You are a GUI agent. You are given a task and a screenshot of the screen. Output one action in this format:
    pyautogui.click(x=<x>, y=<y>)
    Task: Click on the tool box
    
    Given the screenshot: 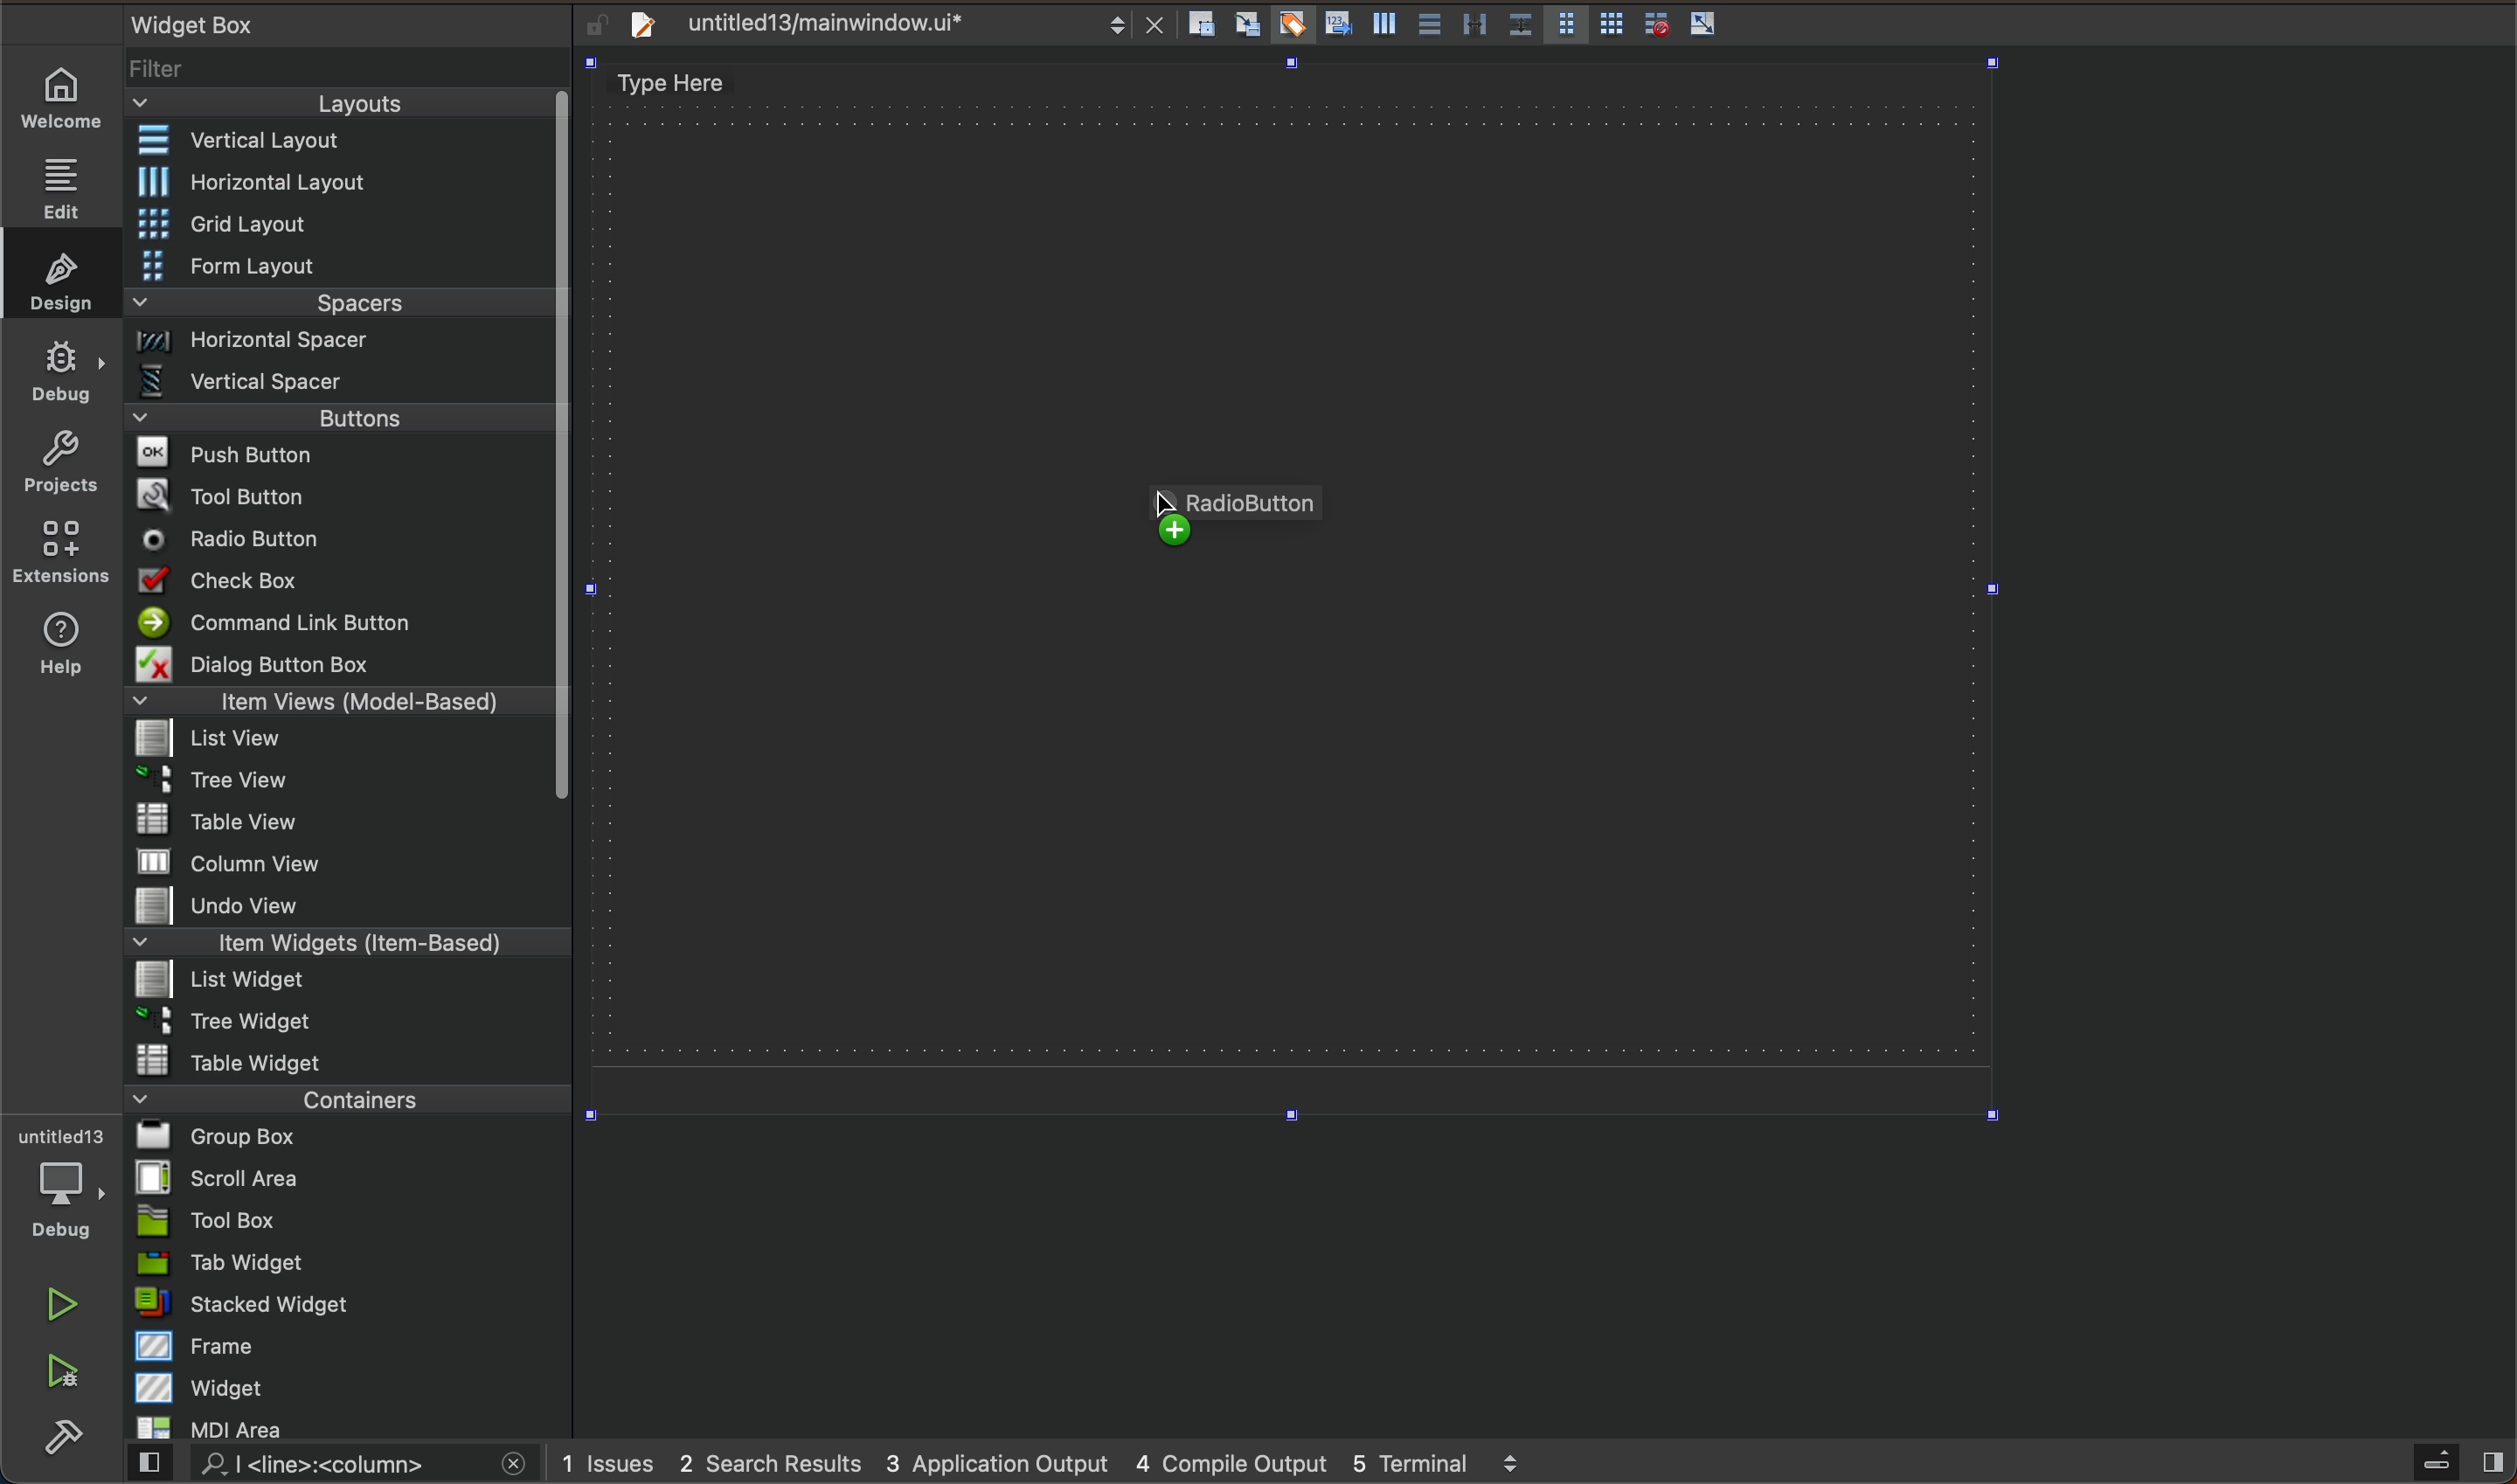 What is the action you would take?
    pyautogui.click(x=348, y=1220)
    